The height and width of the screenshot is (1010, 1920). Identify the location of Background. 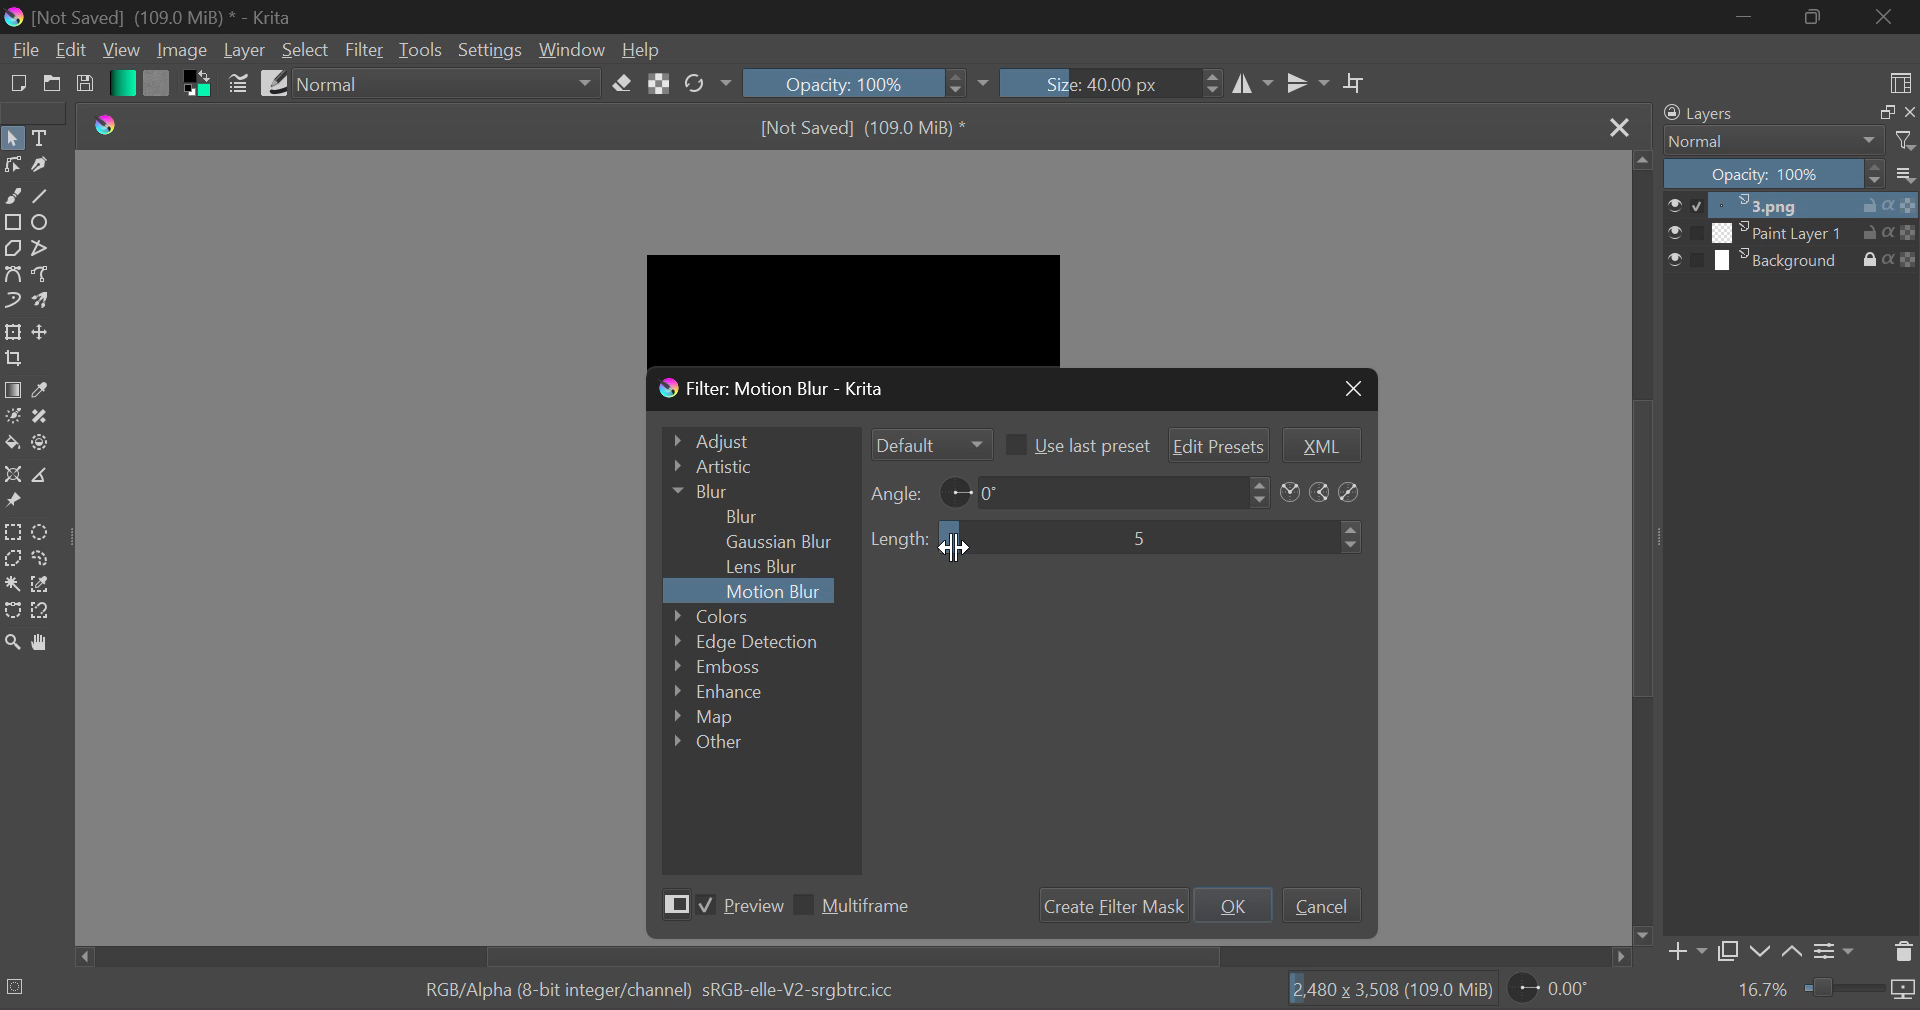
(1792, 260).